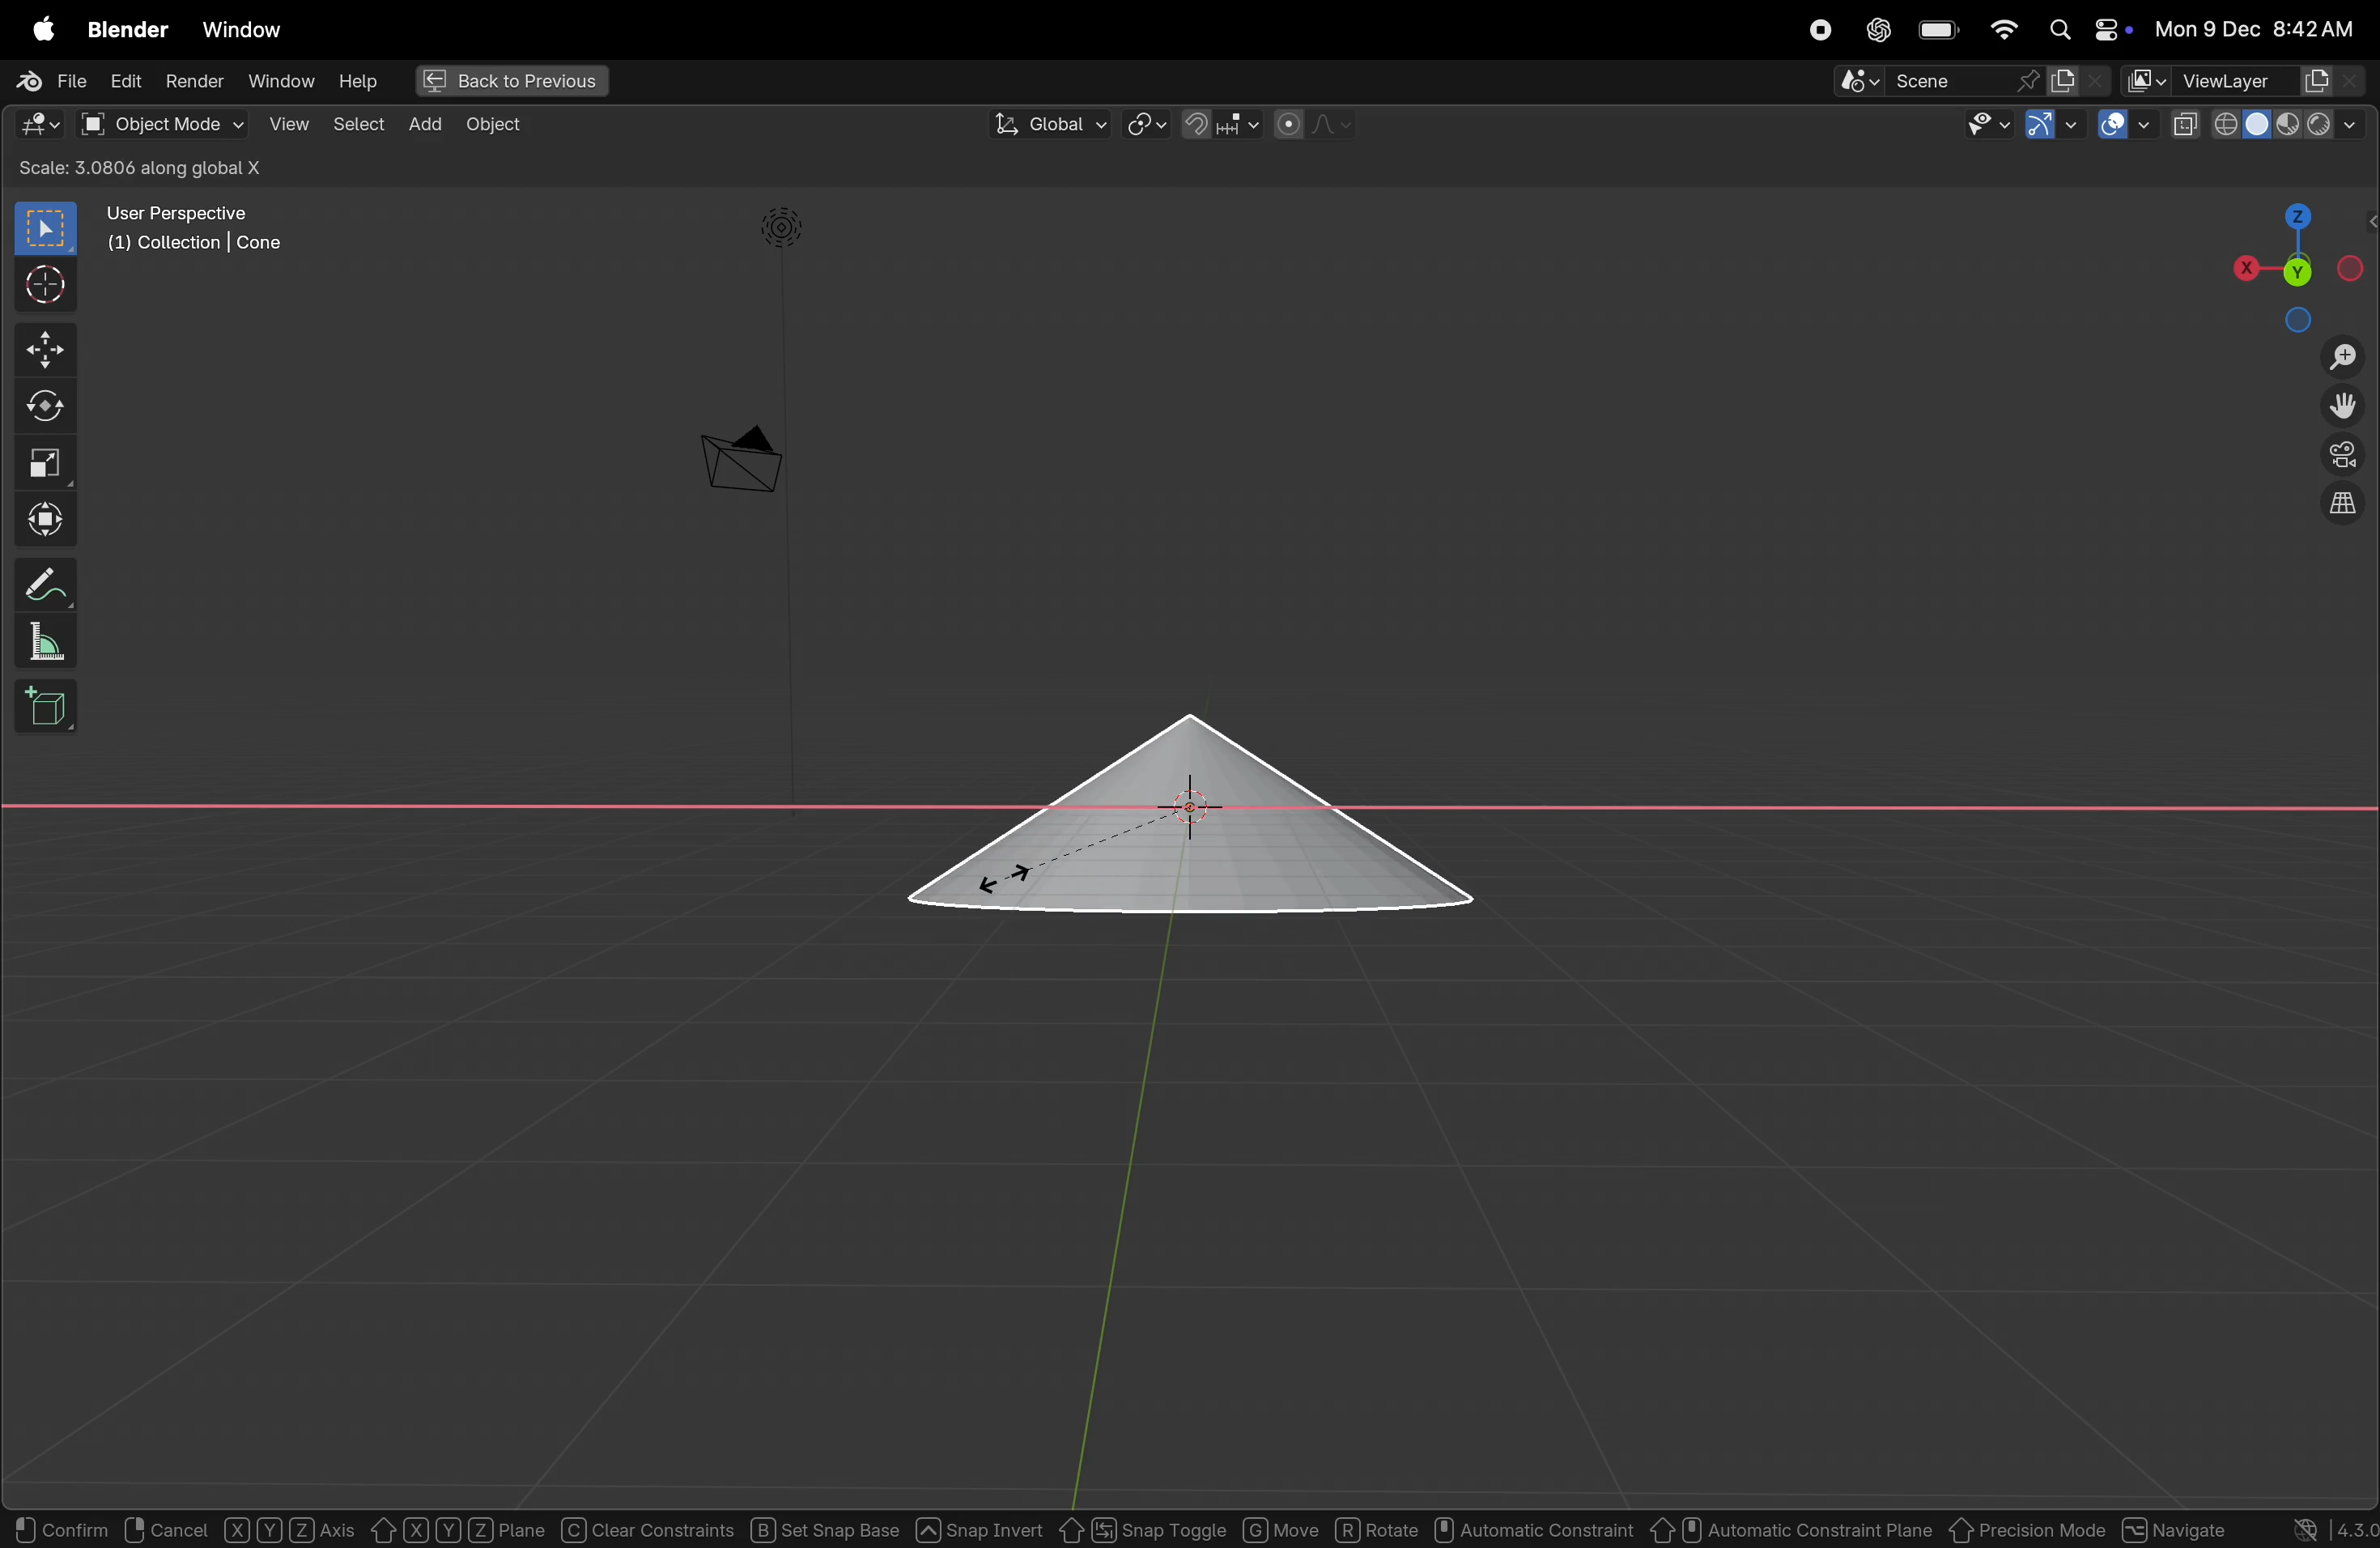  I want to click on version, so click(2316, 1528).